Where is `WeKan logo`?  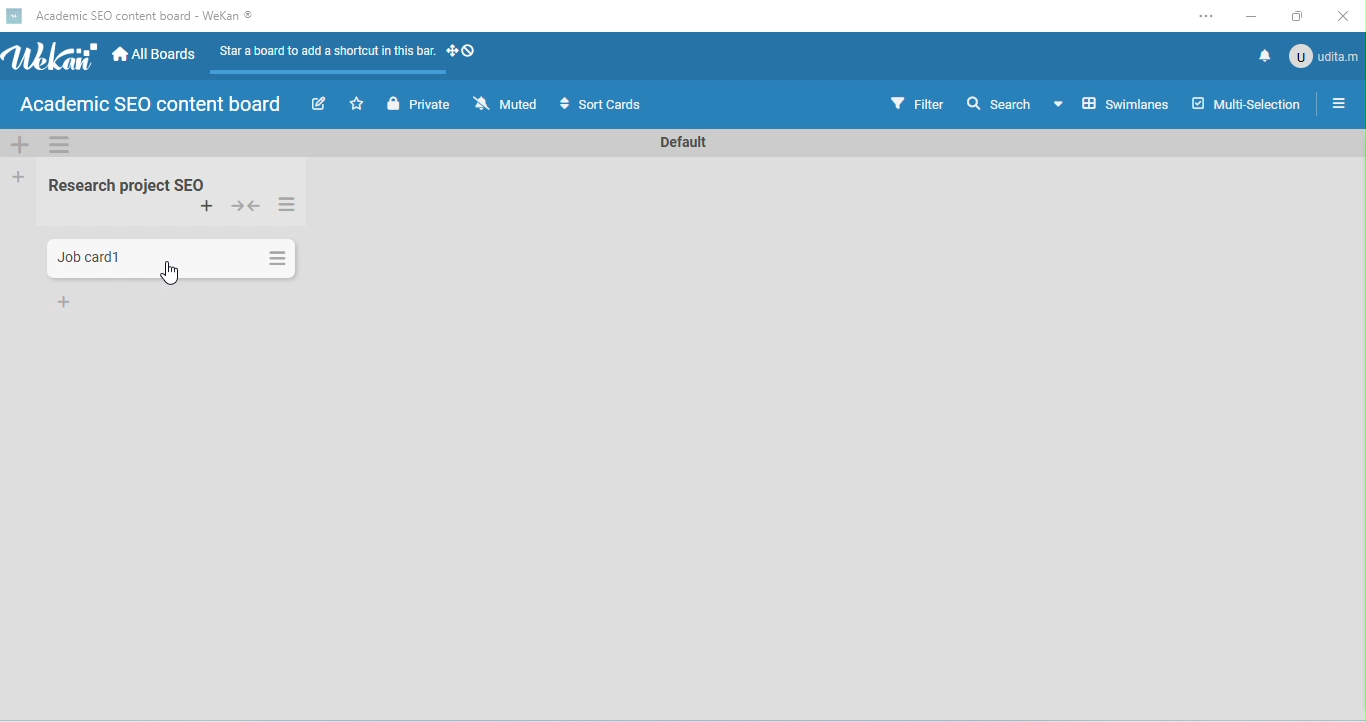
WeKan logo is located at coordinates (51, 57).